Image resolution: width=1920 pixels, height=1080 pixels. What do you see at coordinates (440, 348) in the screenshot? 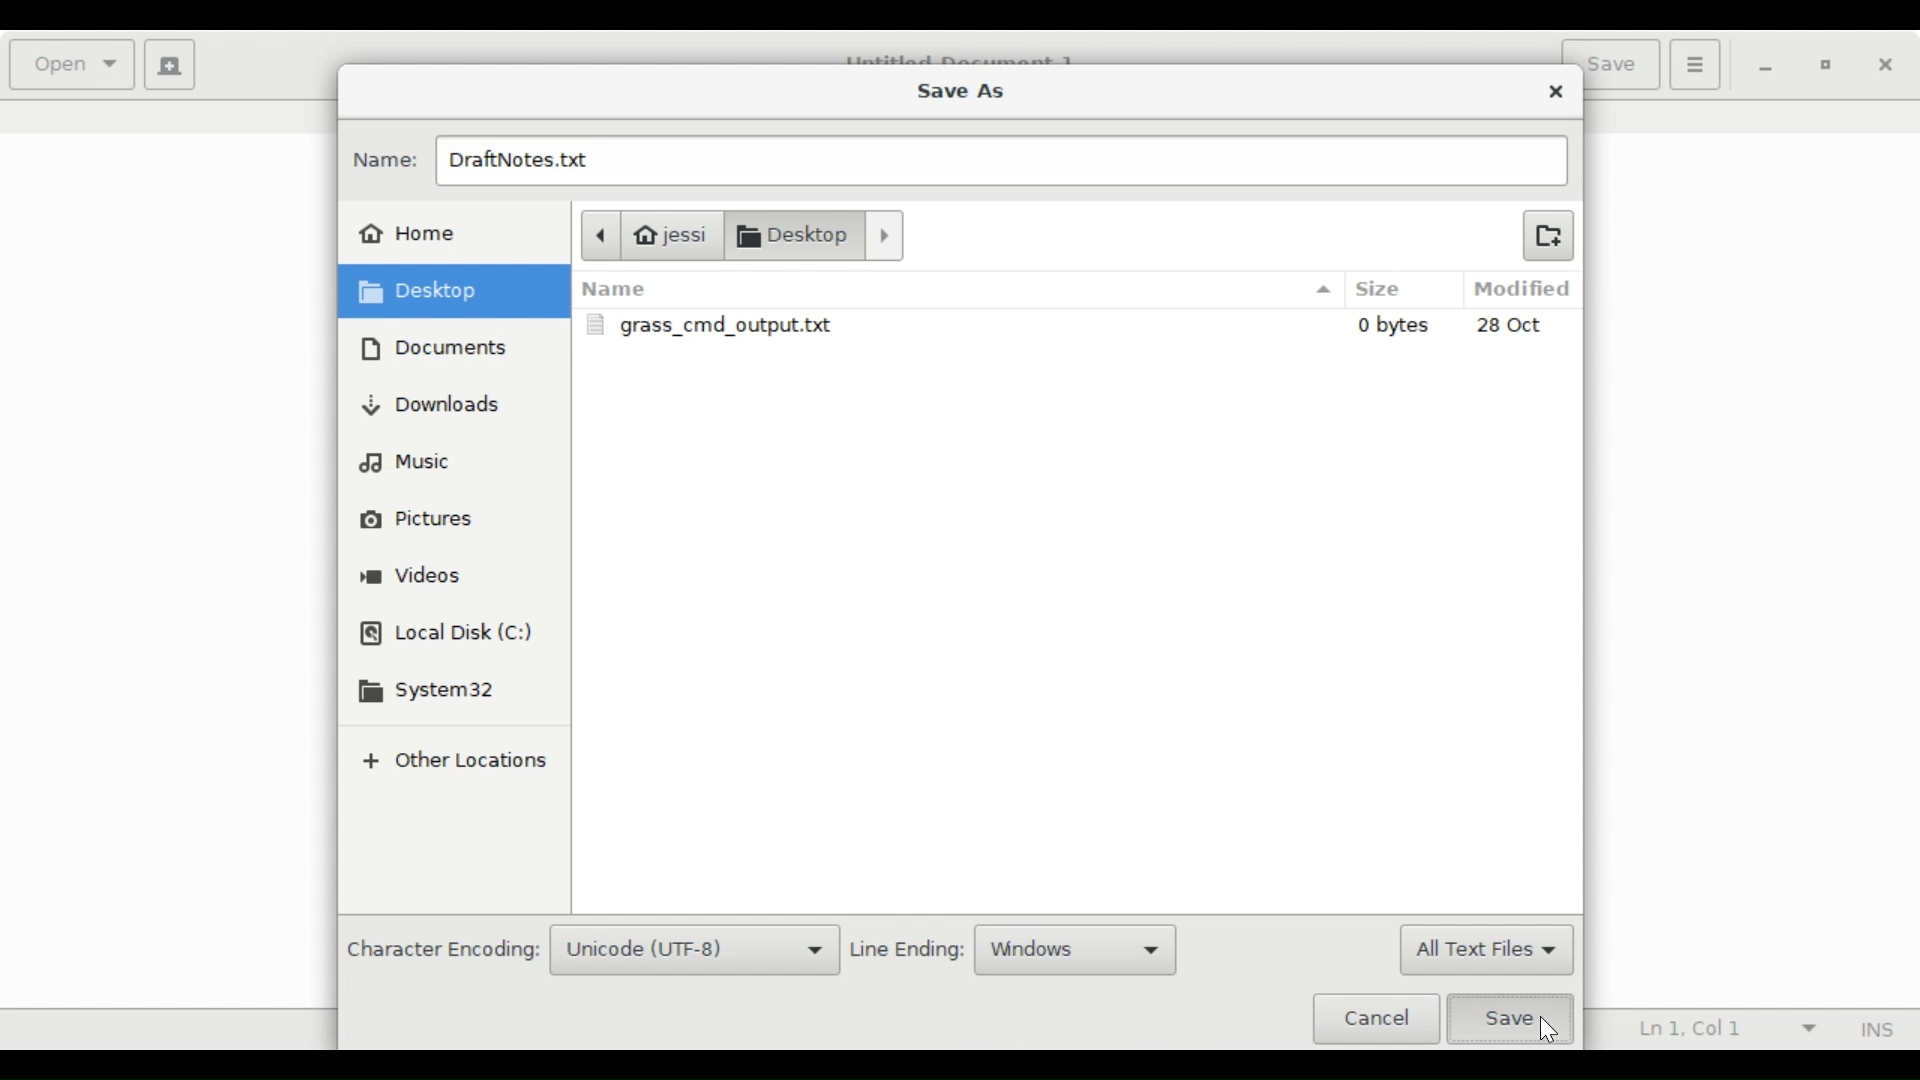
I see `Documents` at bounding box center [440, 348].